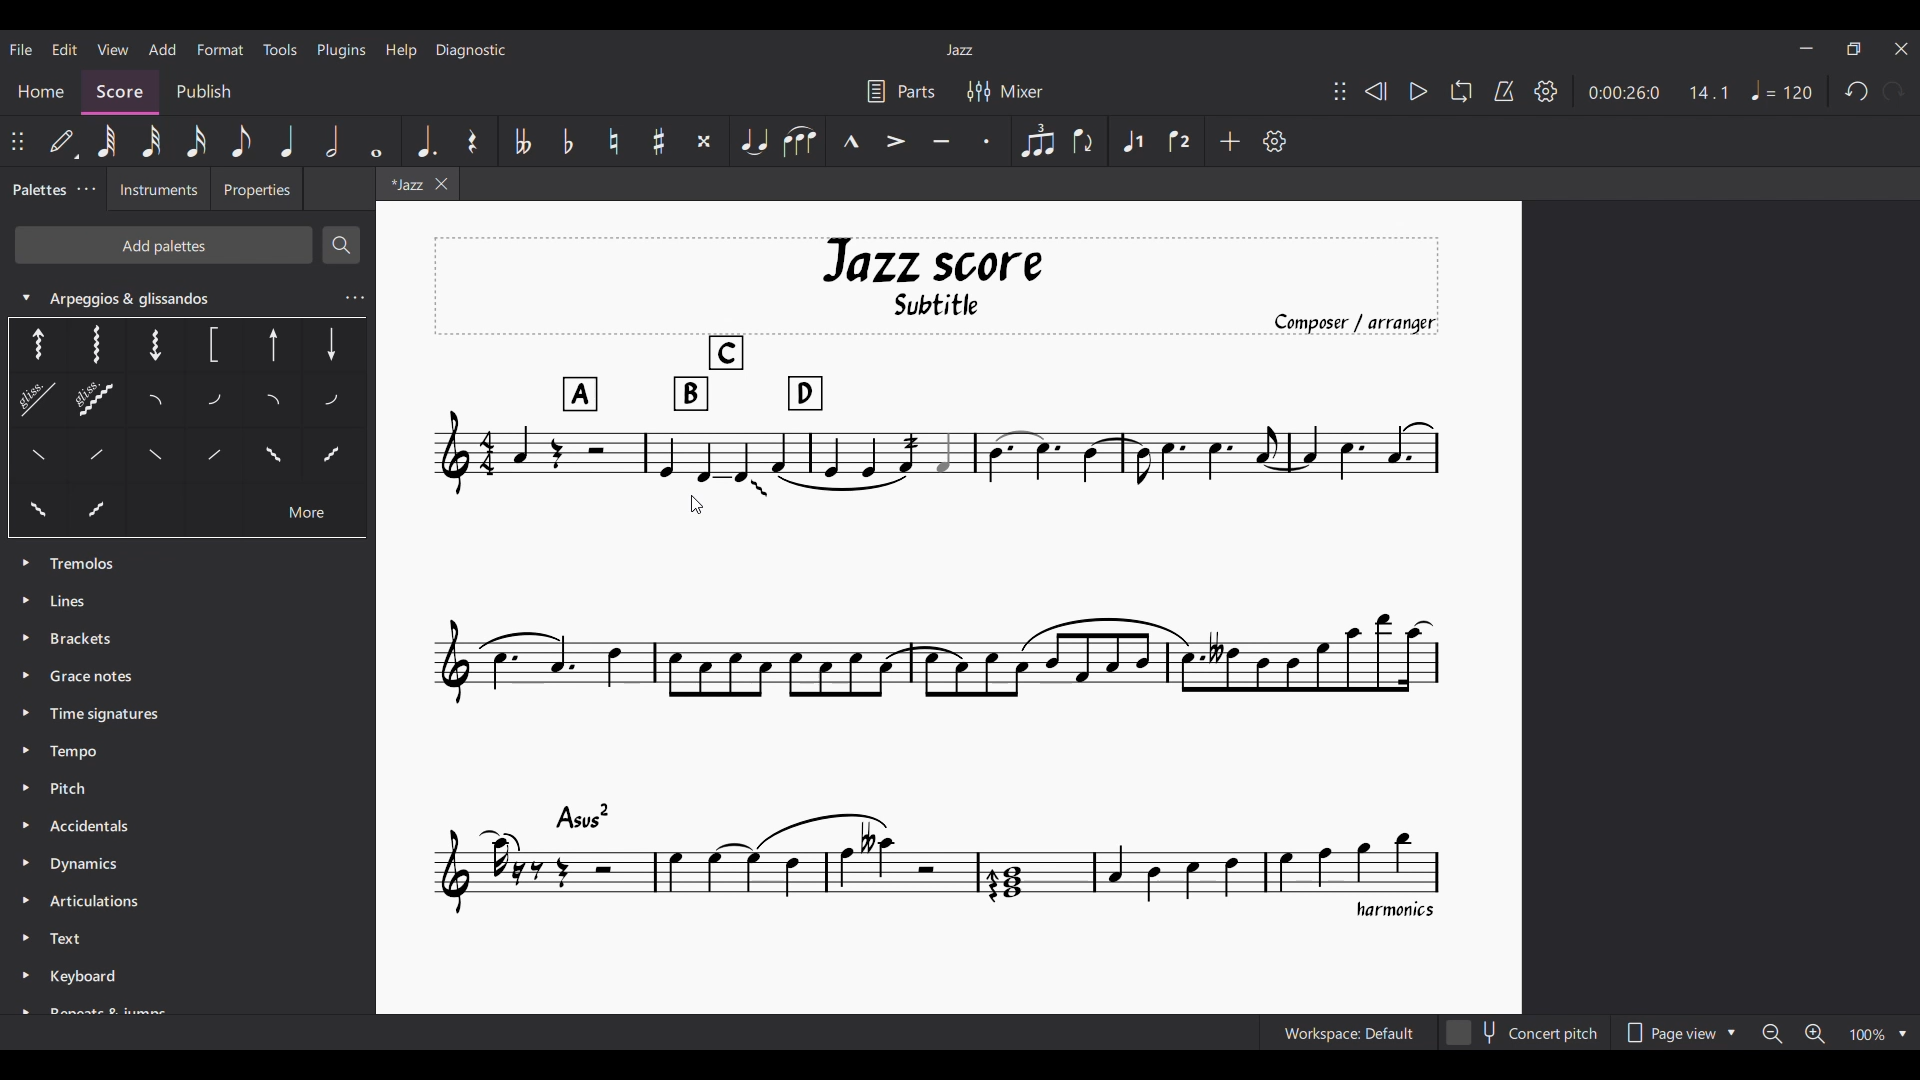 The image size is (1920, 1080). I want to click on Metronome, so click(1504, 91).